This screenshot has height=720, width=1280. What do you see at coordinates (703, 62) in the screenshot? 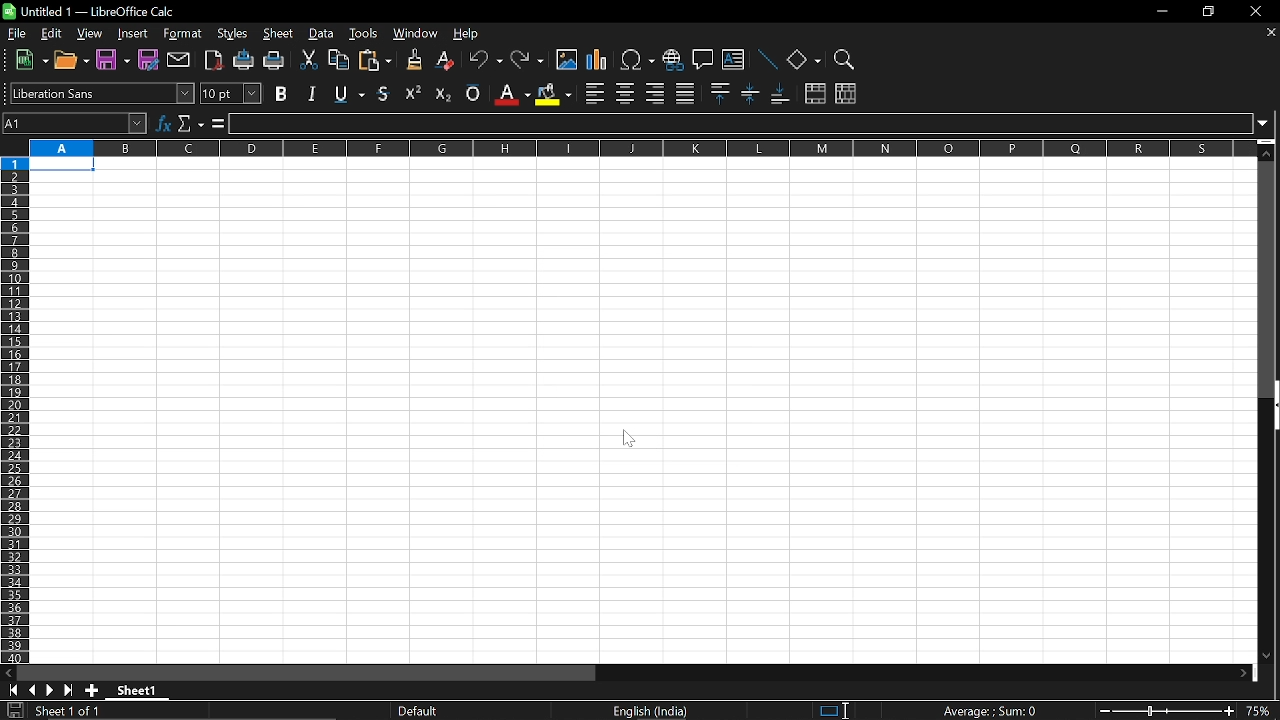
I see `comment` at bounding box center [703, 62].